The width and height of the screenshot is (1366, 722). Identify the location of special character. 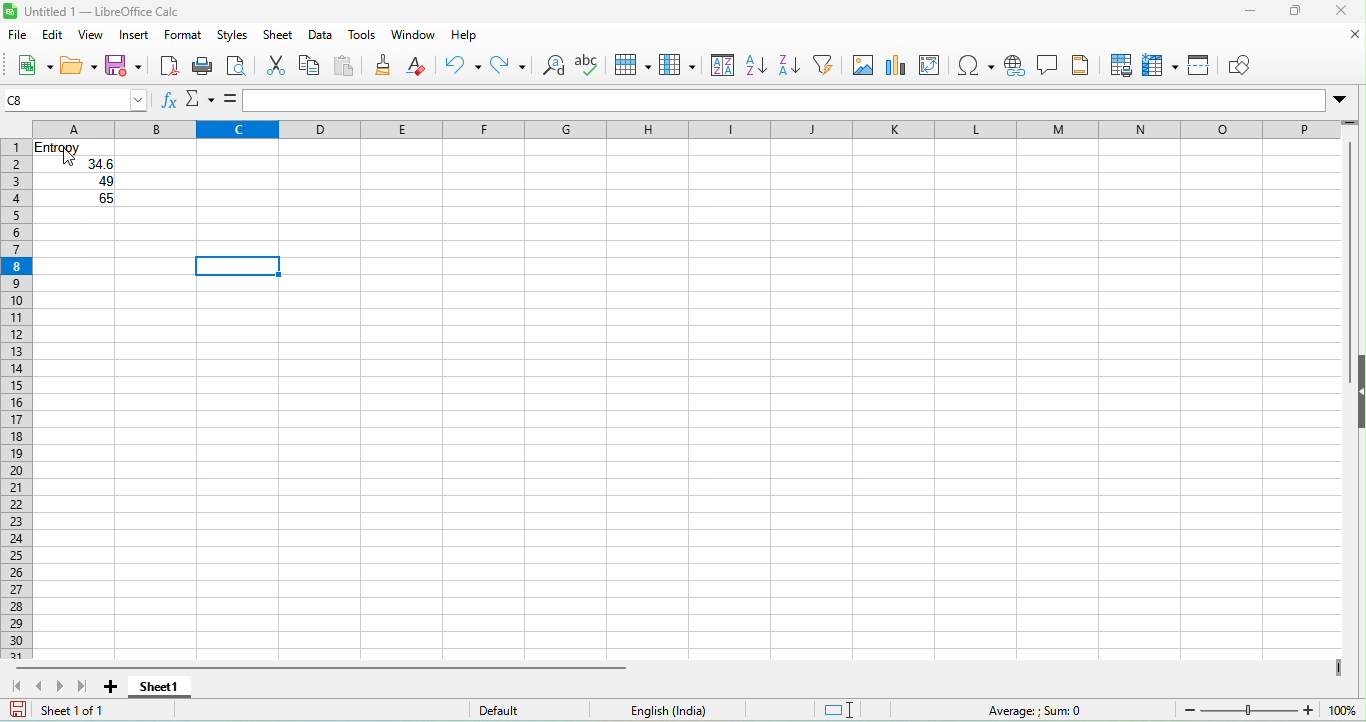
(977, 67).